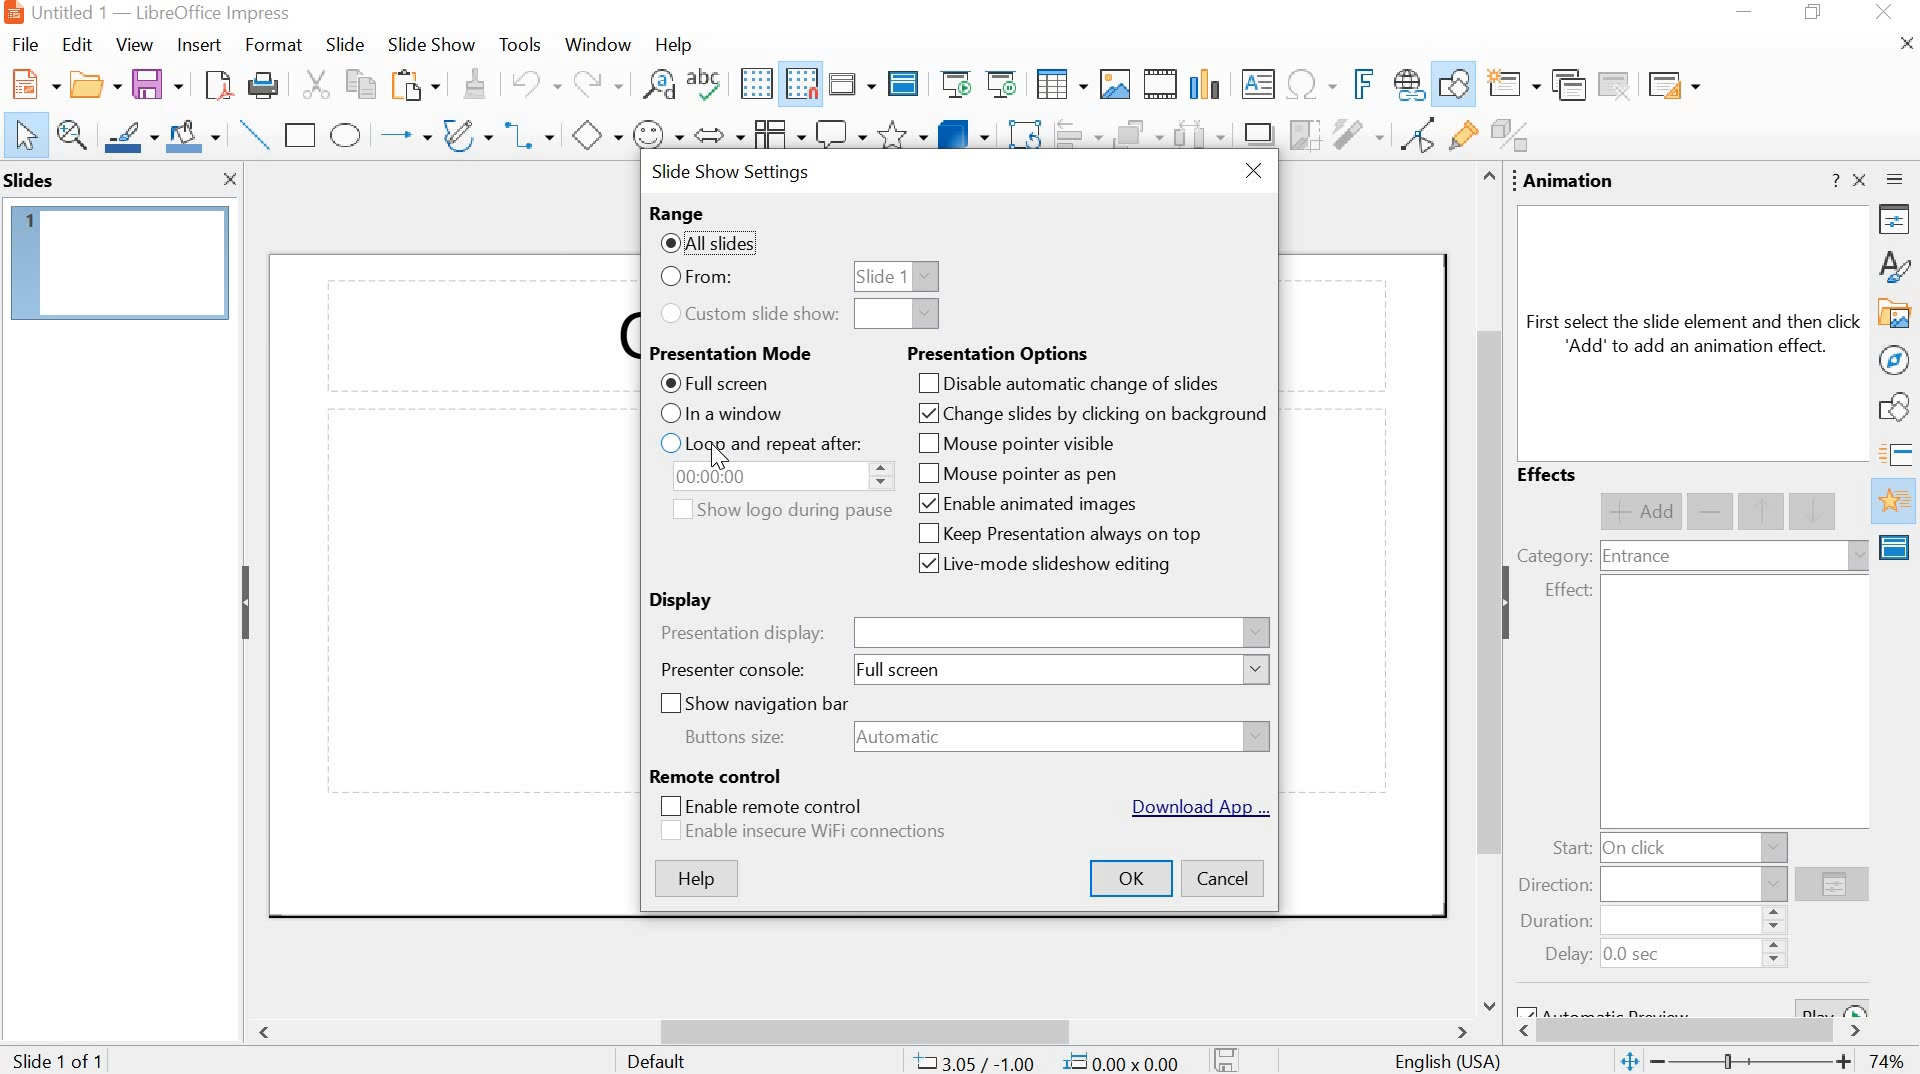  Describe the element at coordinates (1114, 84) in the screenshot. I see `insert image` at that location.